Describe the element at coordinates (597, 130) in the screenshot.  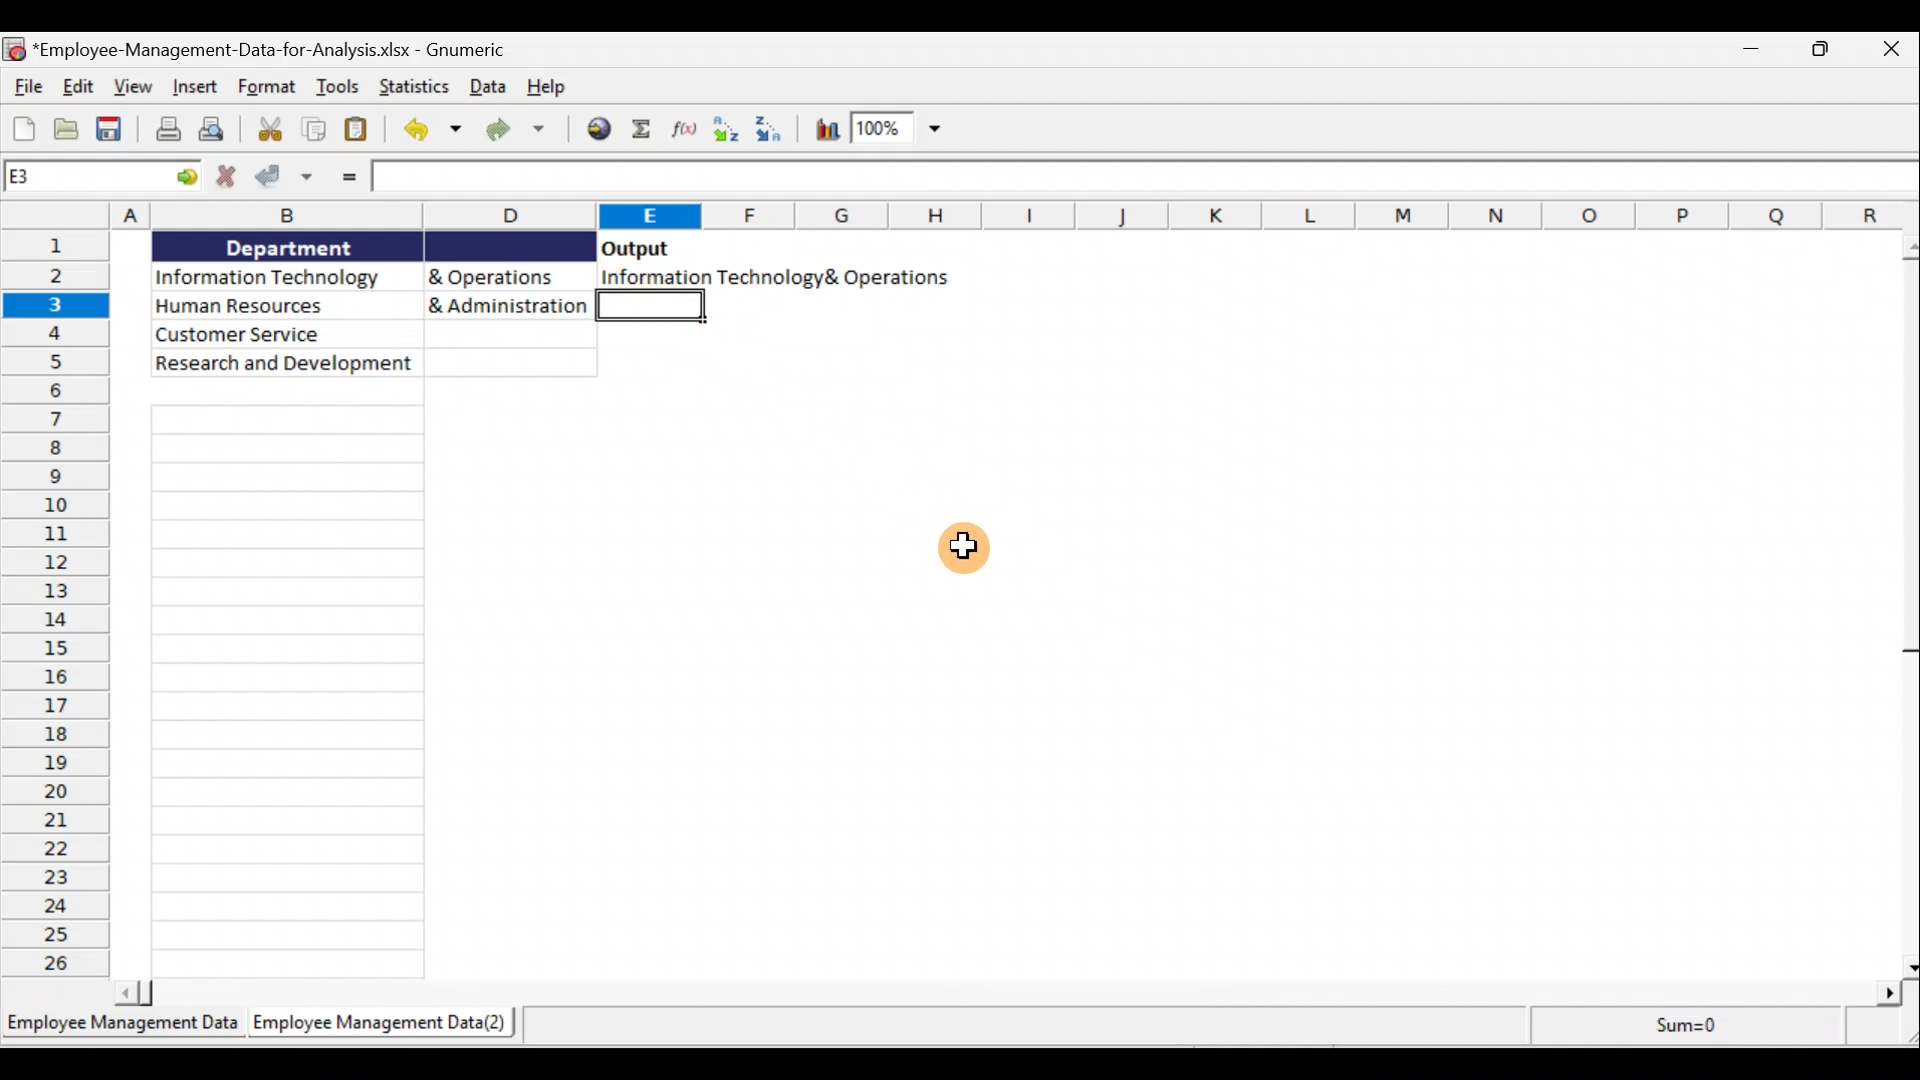
I see `Insert hyperlink` at that location.